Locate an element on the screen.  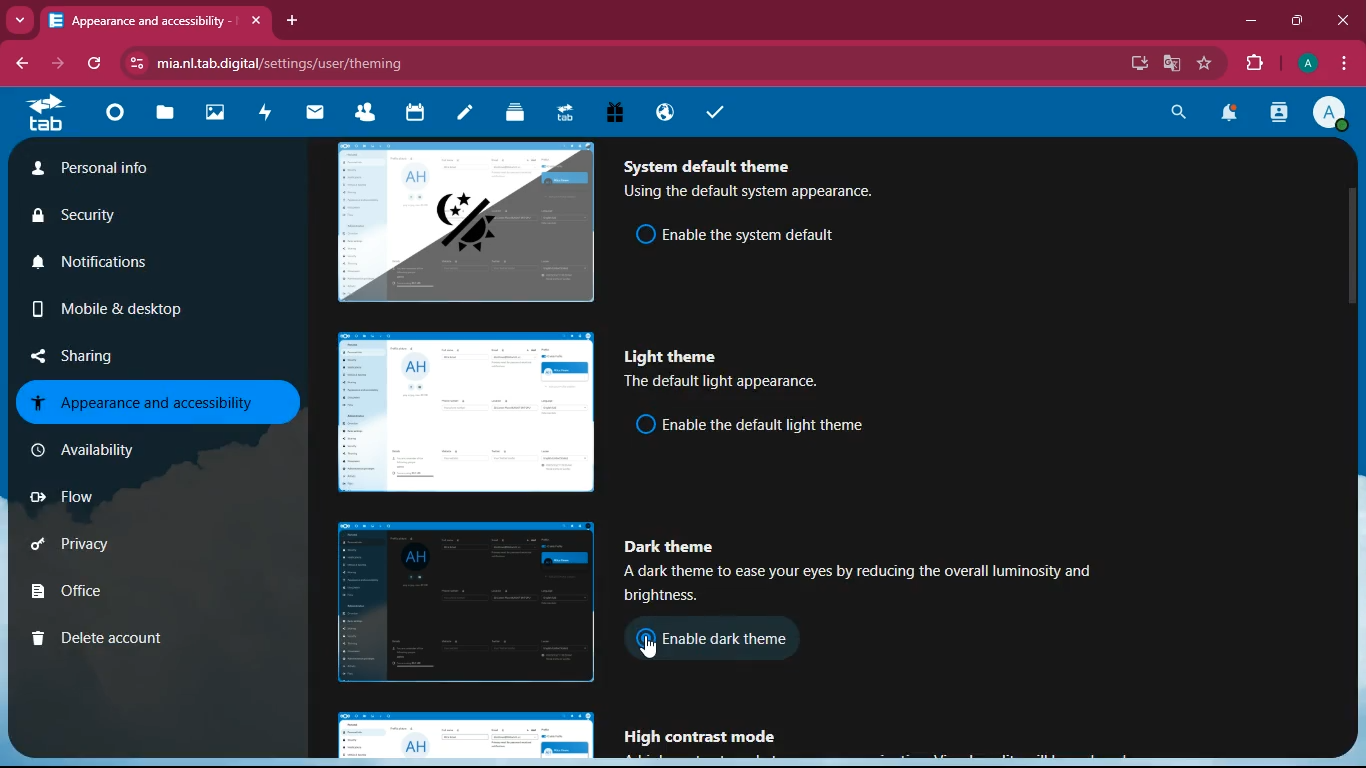
enable is located at coordinates (747, 640).